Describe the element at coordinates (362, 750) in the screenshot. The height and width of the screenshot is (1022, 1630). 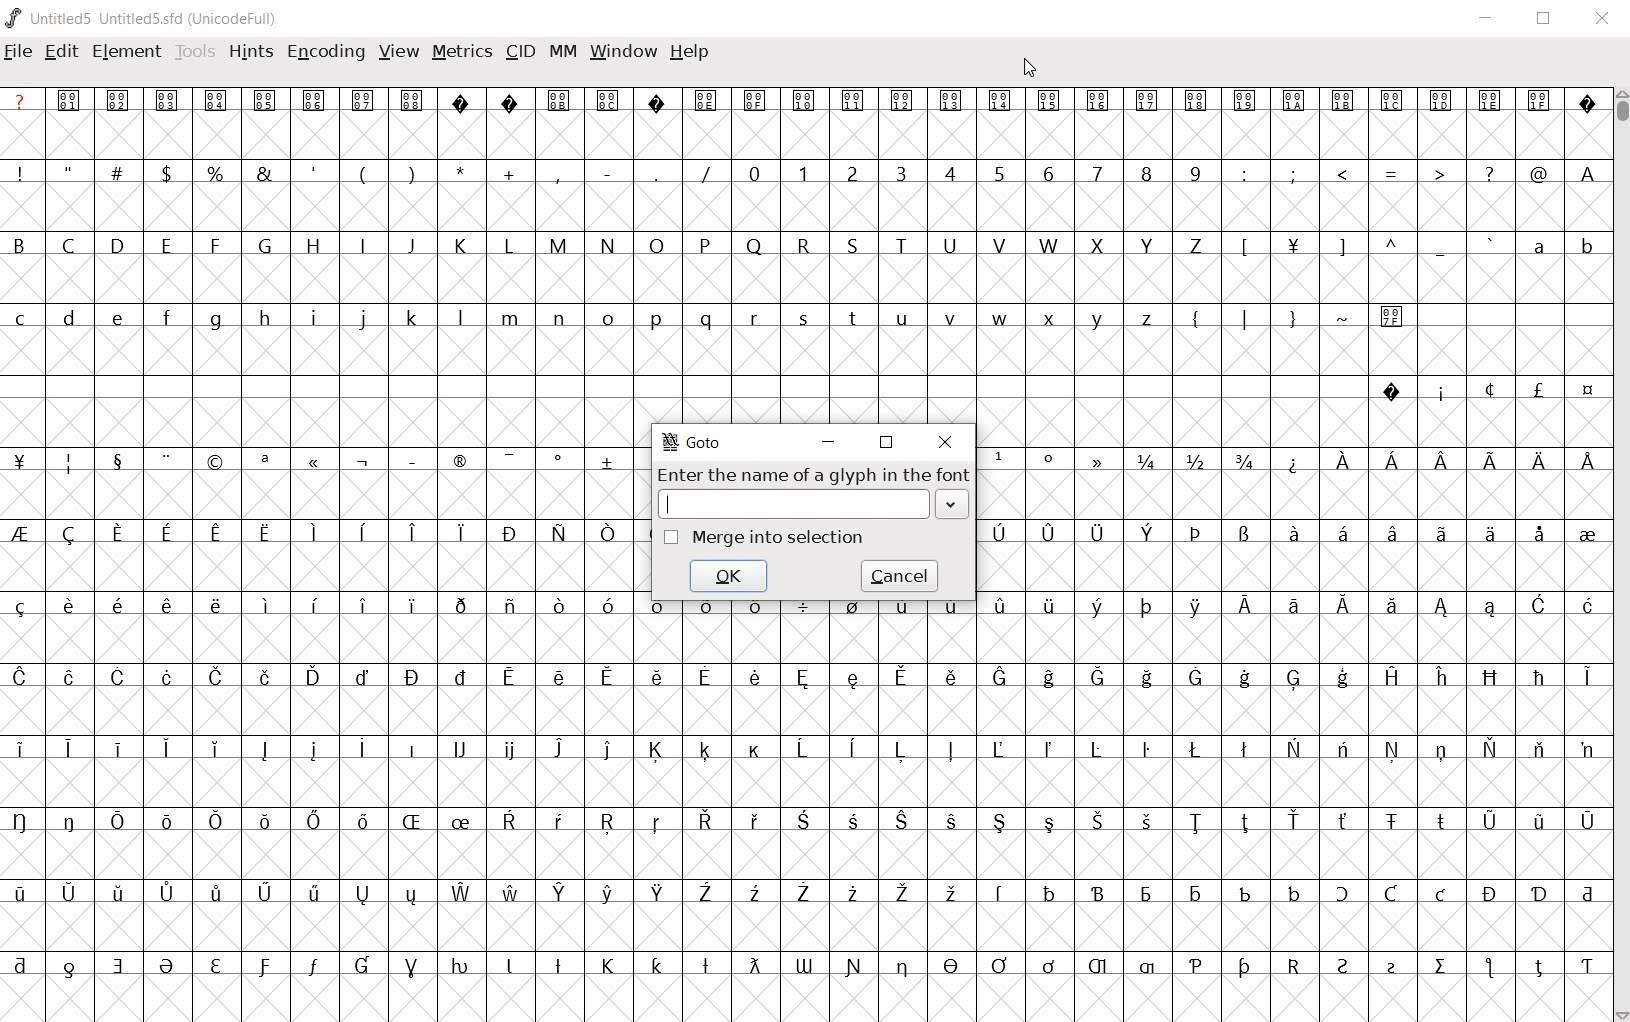
I see `Symbol` at that location.